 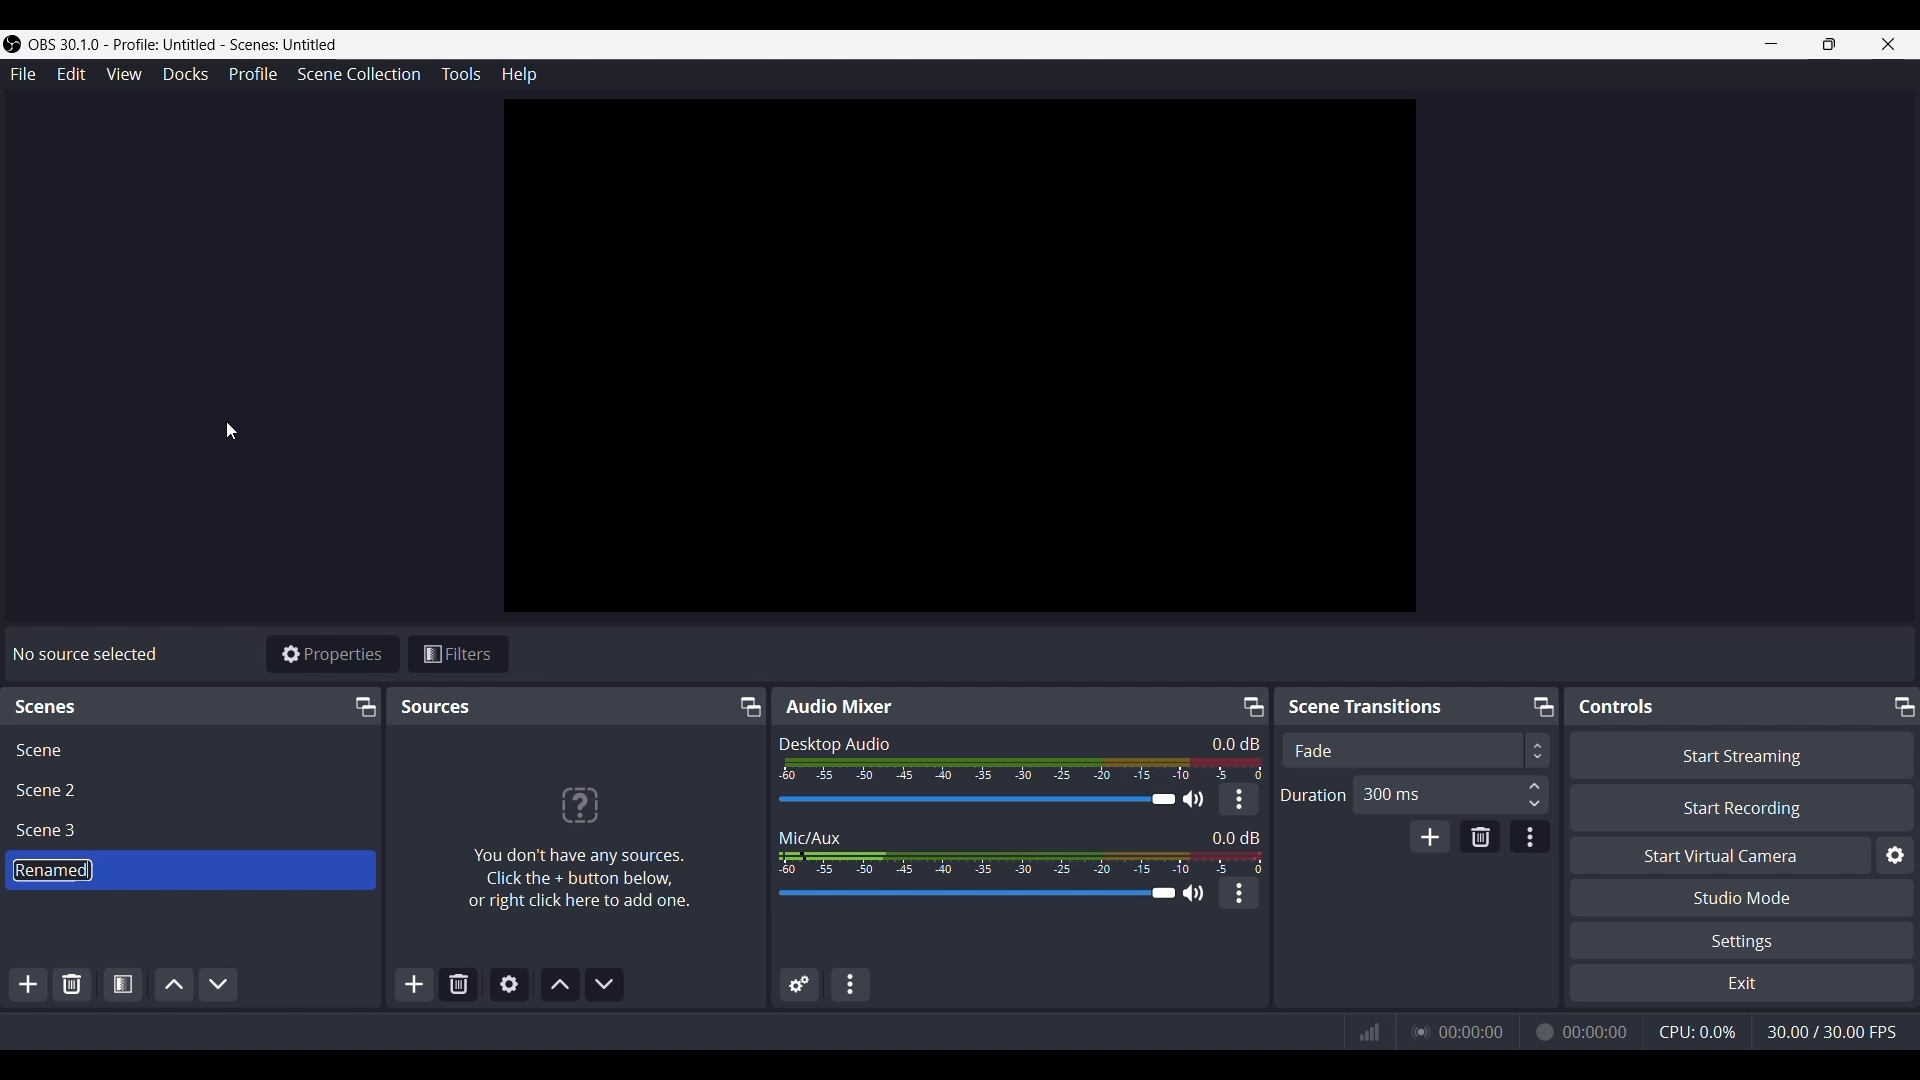 I want to click on Renamed, so click(x=52, y=870).